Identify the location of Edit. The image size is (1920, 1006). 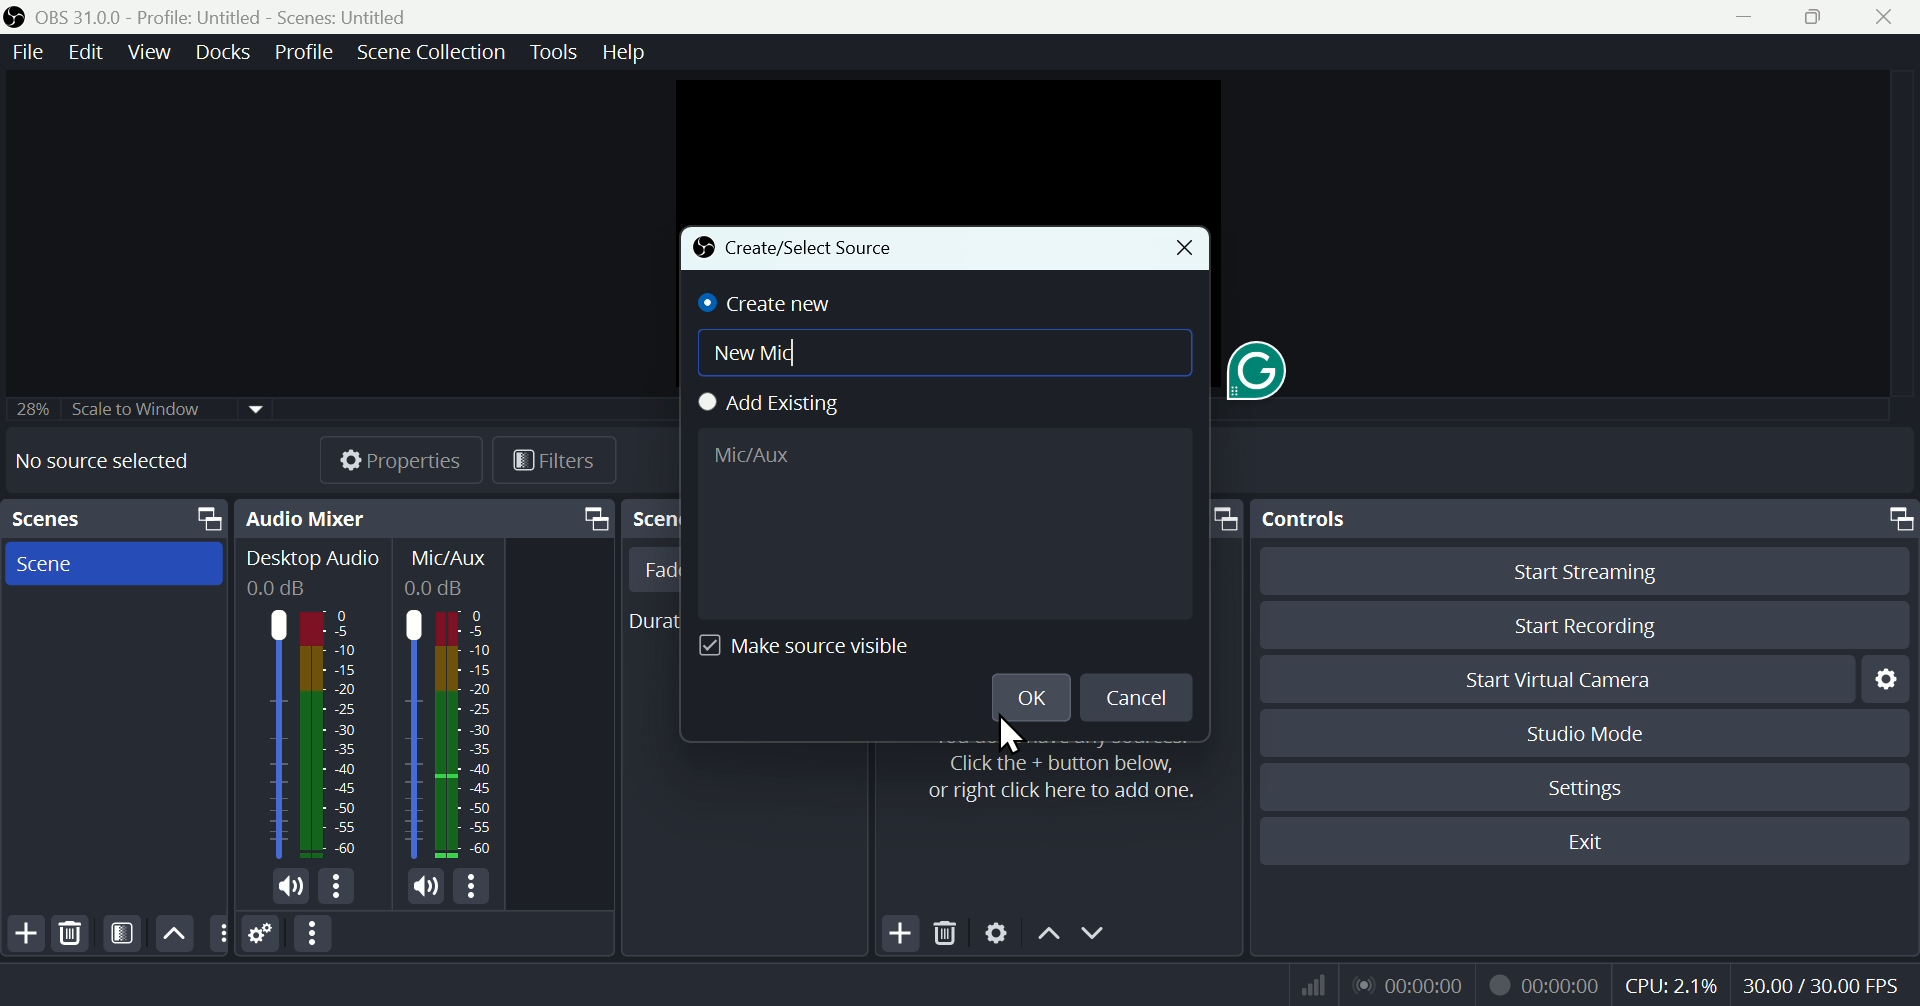
(82, 52).